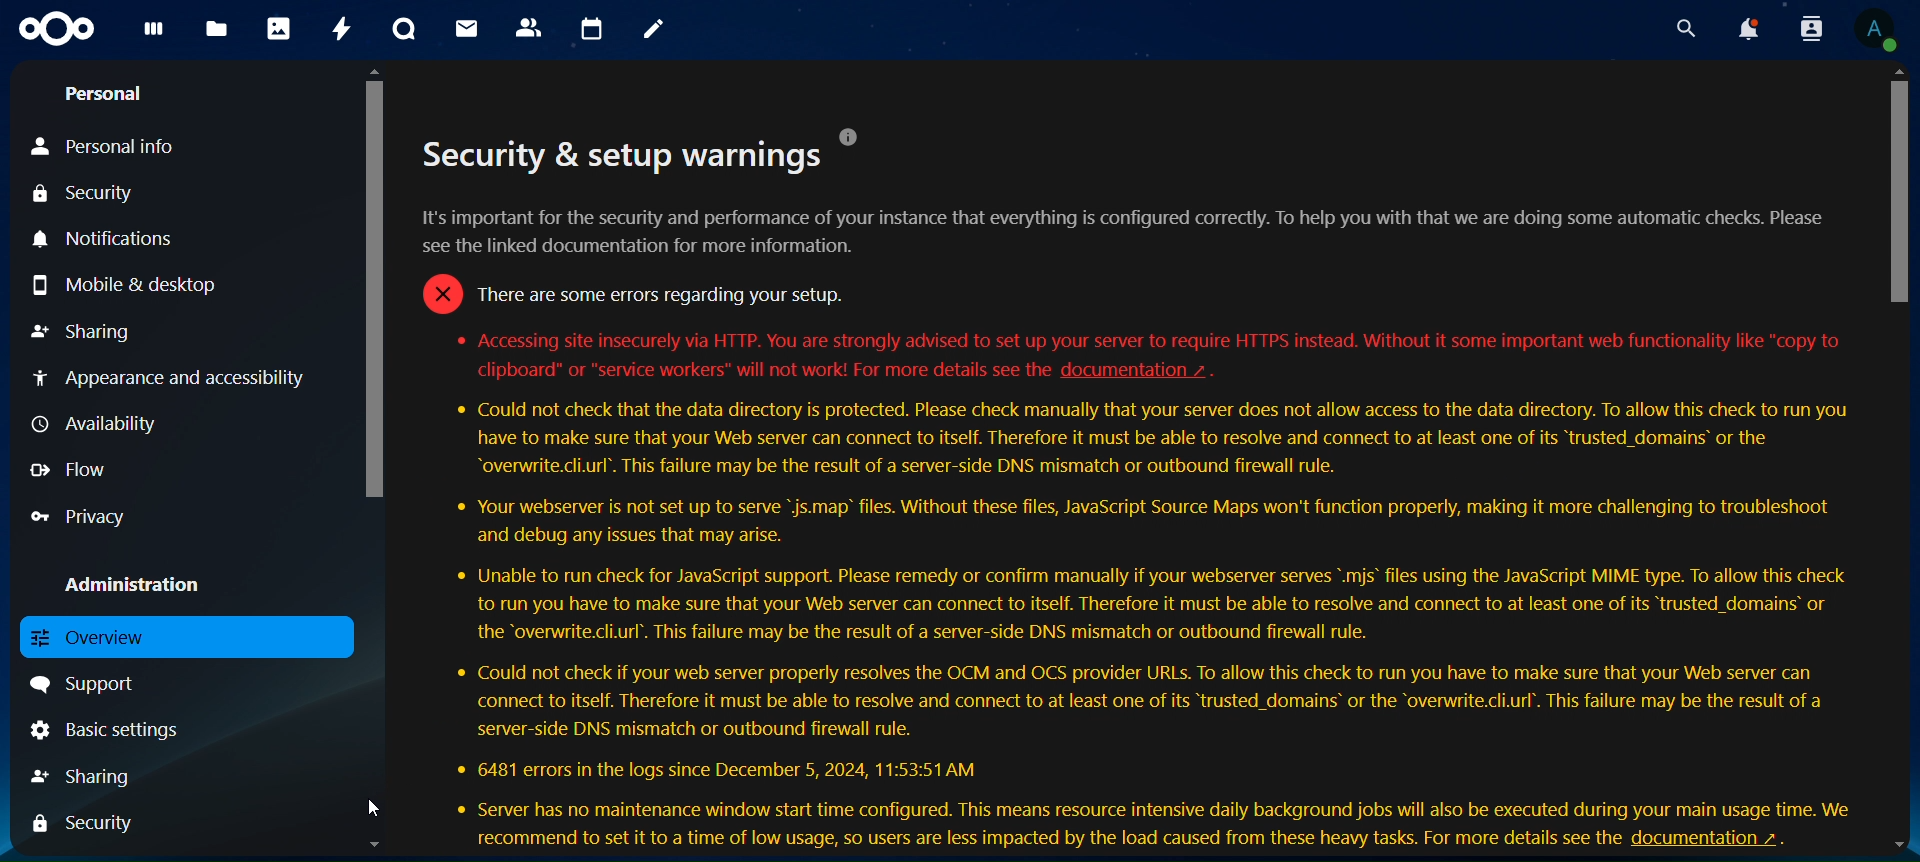 Image resolution: width=1920 pixels, height=862 pixels. What do you see at coordinates (125, 286) in the screenshot?
I see `mobile & desktop` at bounding box center [125, 286].